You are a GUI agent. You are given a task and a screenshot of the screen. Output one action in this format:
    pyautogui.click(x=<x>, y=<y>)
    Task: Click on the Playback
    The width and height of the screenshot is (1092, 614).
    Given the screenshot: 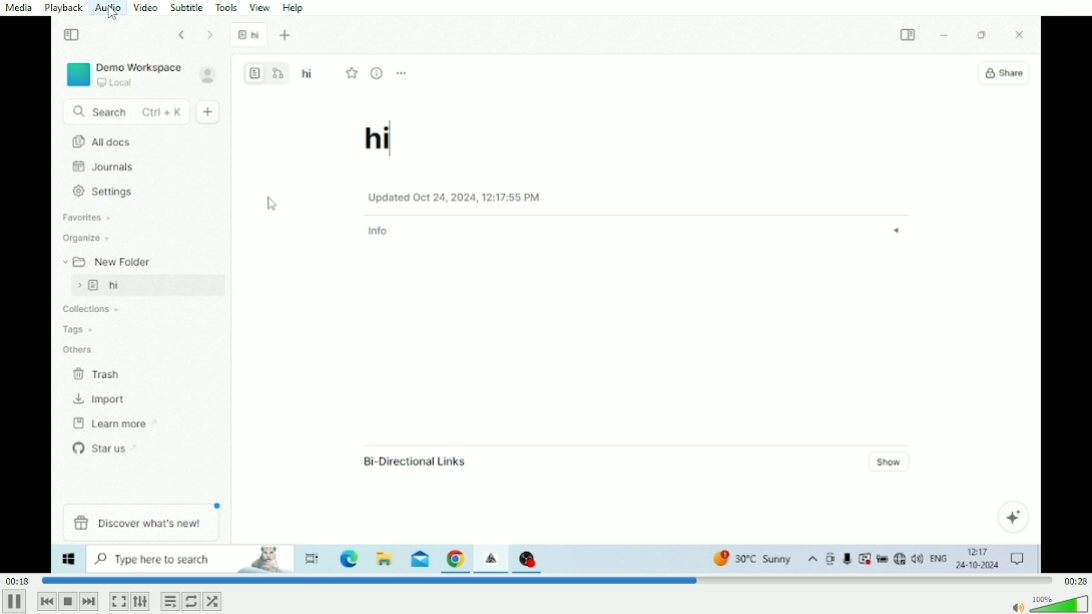 What is the action you would take?
    pyautogui.click(x=66, y=8)
    